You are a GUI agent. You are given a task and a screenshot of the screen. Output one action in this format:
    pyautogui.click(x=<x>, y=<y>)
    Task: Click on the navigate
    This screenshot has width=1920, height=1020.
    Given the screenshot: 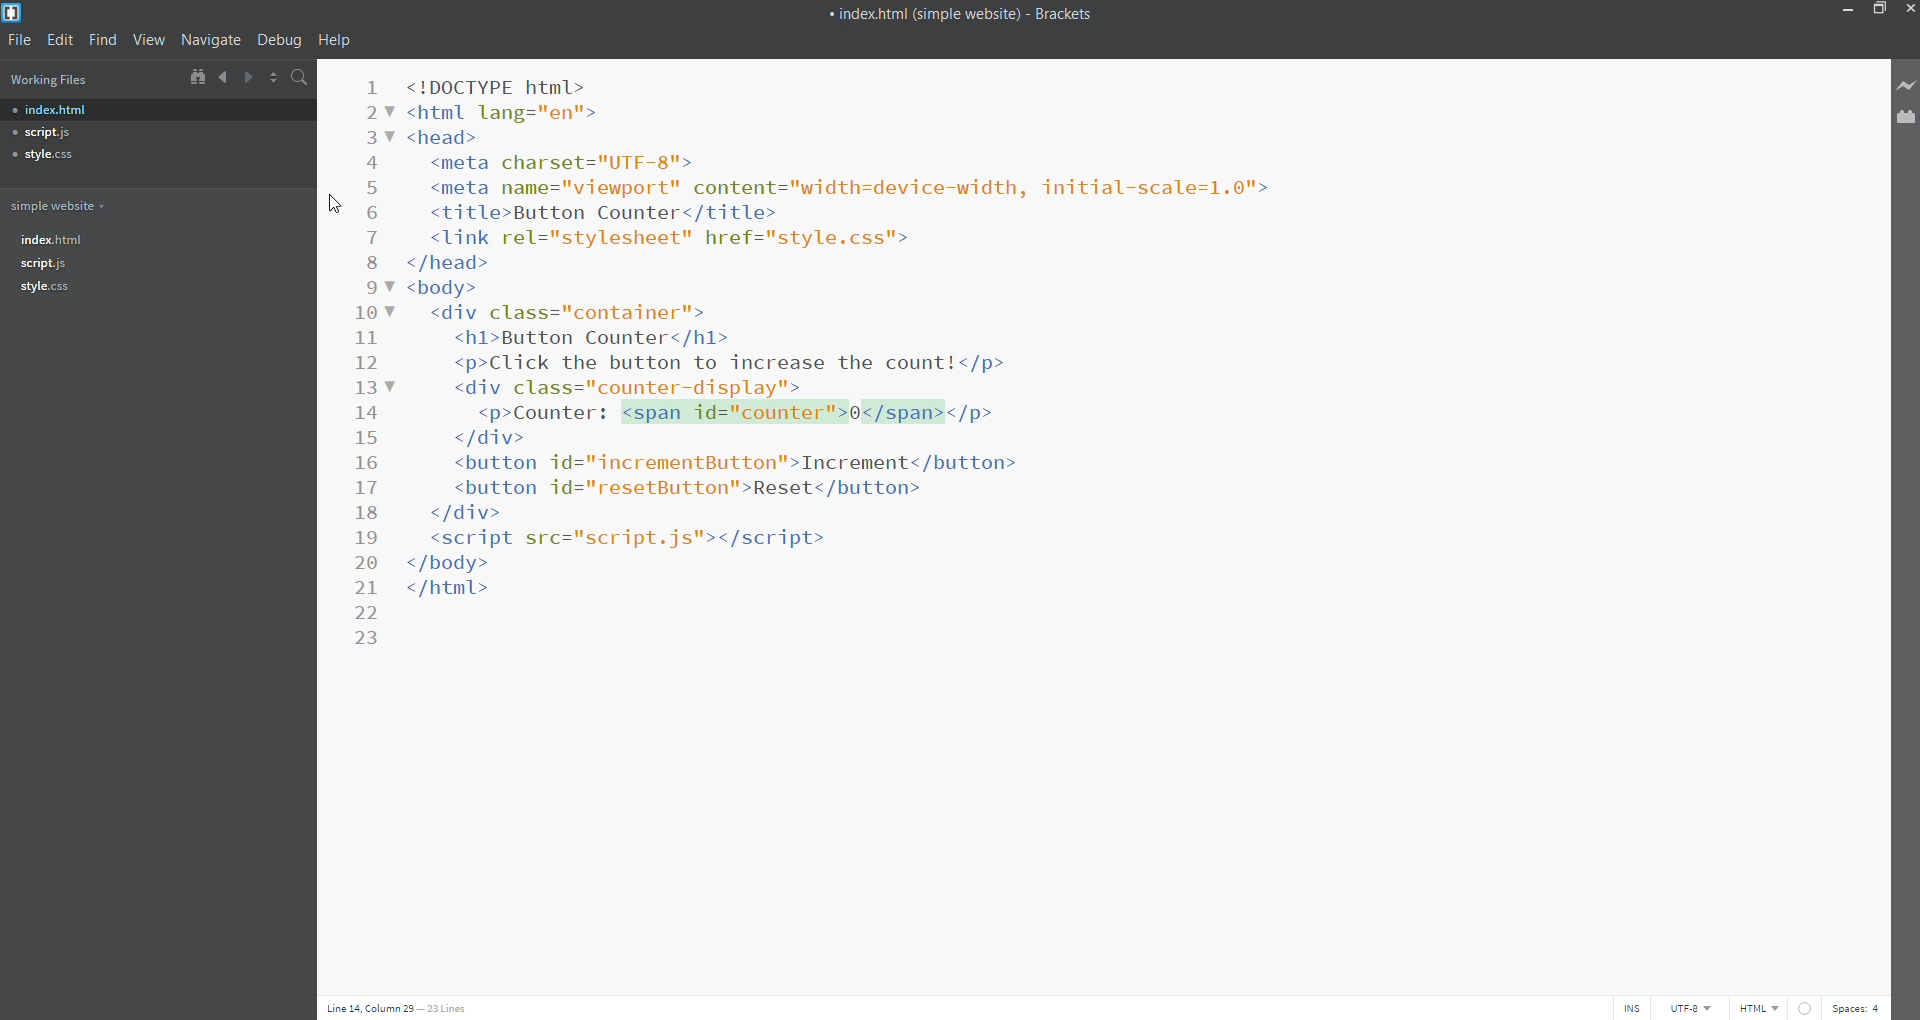 What is the action you would take?
    pyautogui.click(x=215, y=40)
    